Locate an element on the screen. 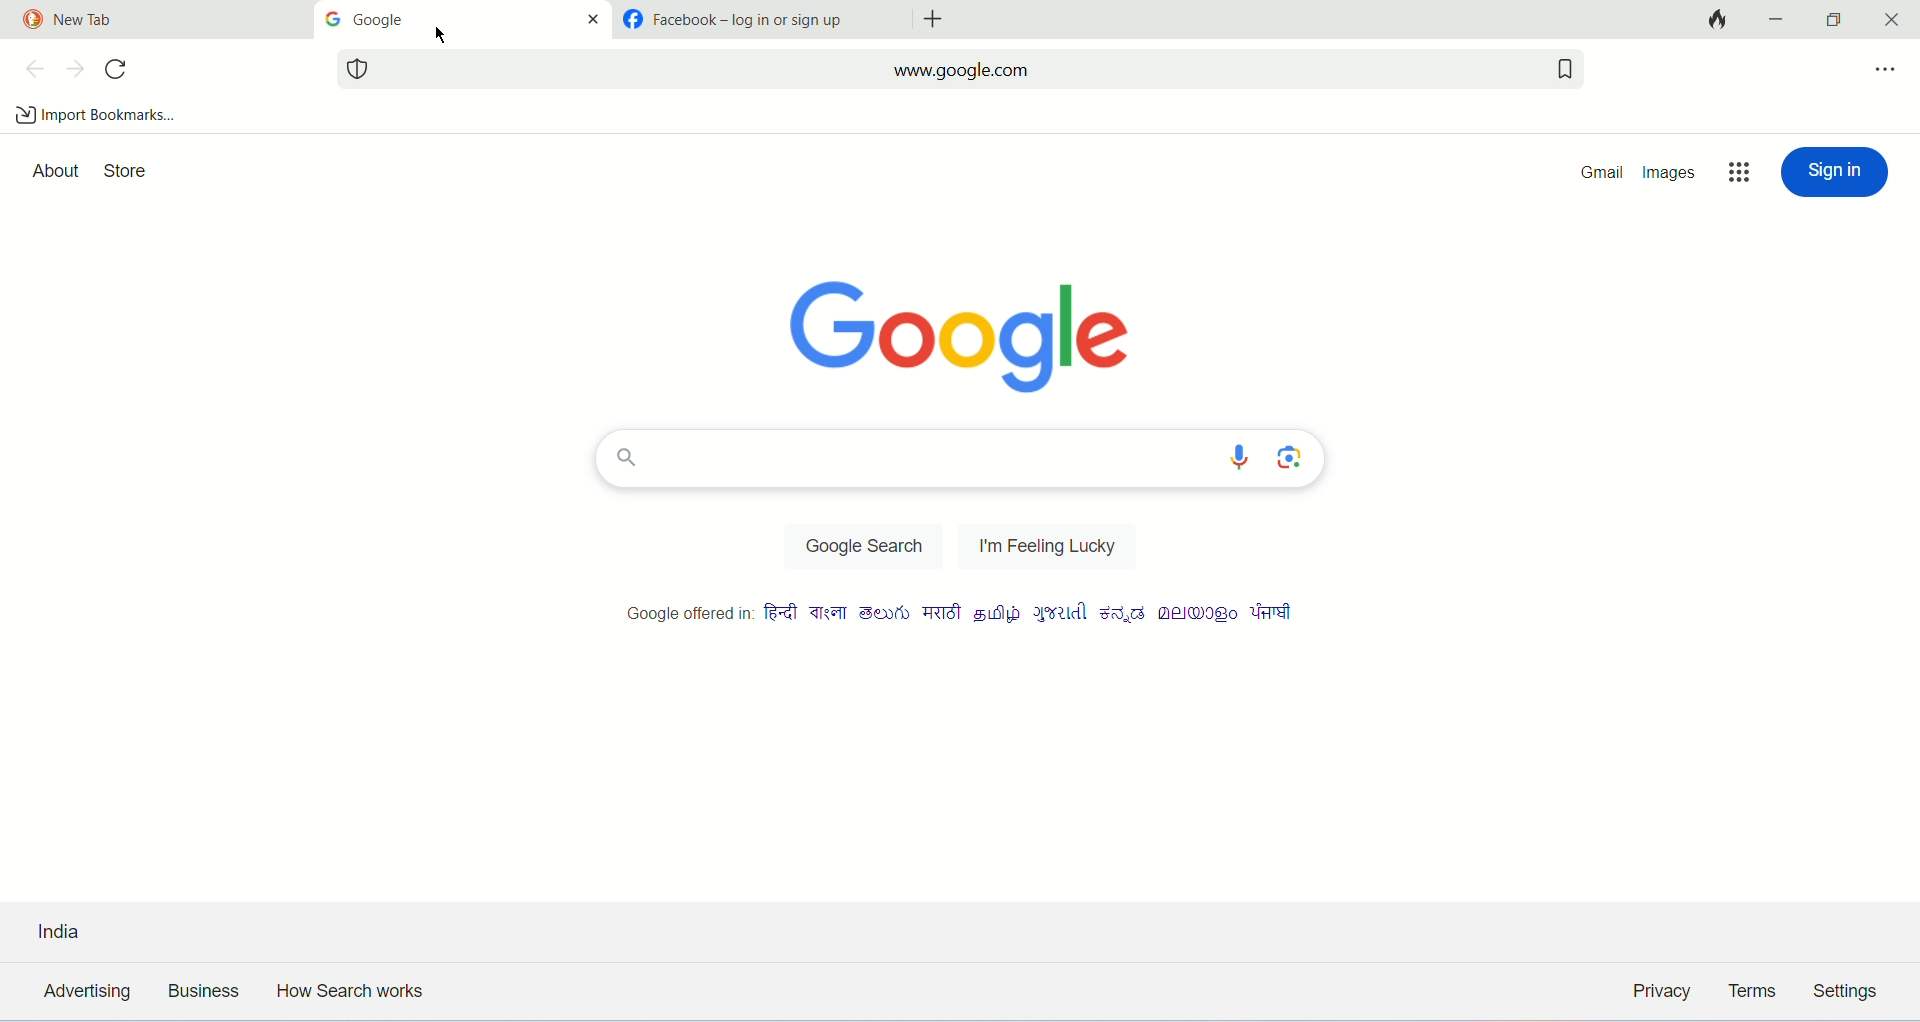 The image size is (1920, 1022). tab2 is located at coordinates (464, 21).